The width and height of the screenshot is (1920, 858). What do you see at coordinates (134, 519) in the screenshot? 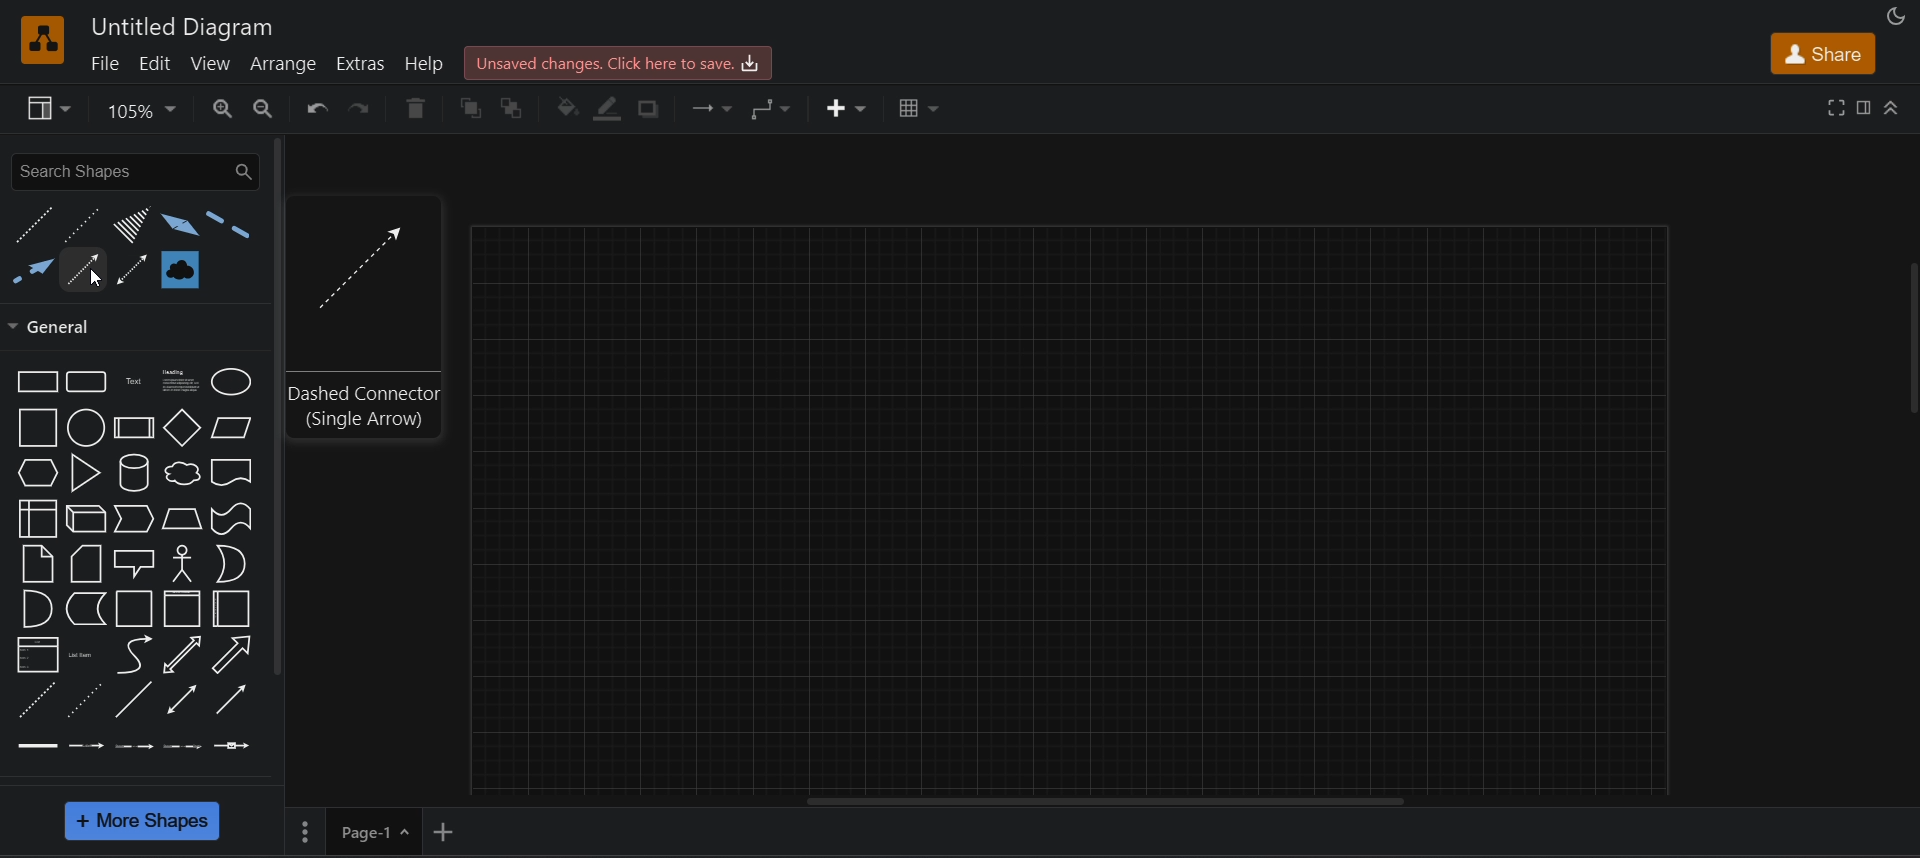
I see `step` at bounding box center [134, 519].